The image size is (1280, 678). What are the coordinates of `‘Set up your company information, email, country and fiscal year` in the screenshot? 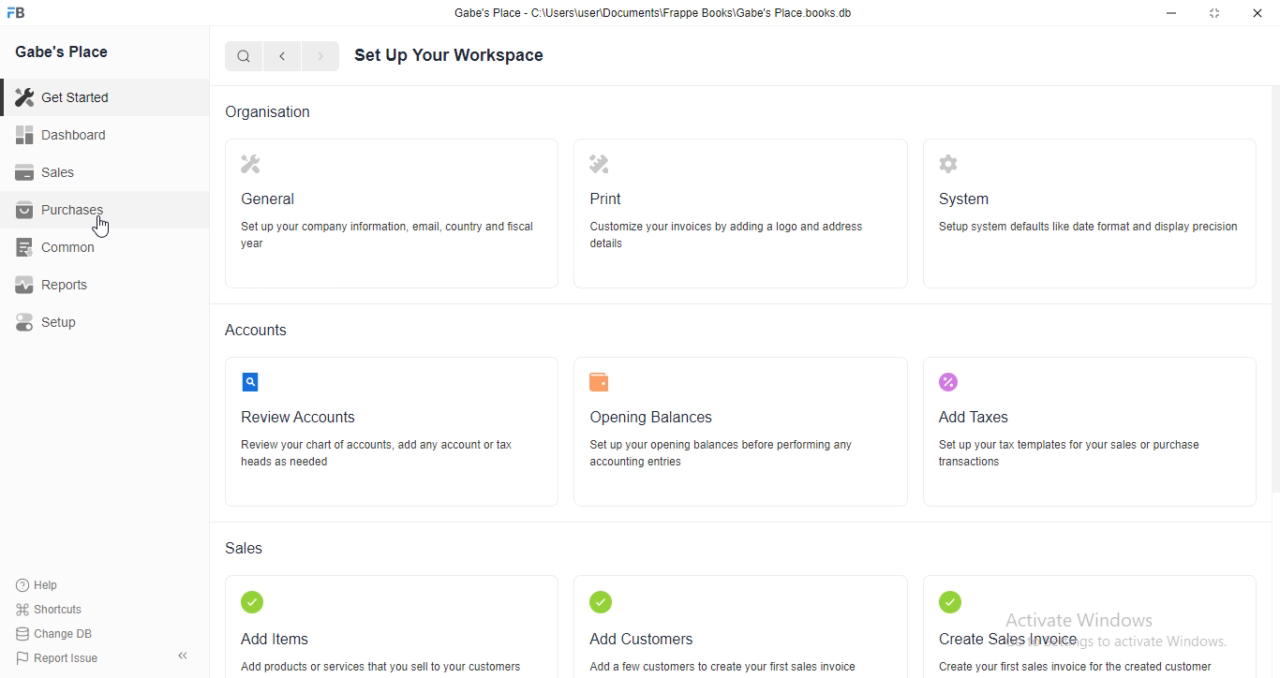 It's located at (385, 238).